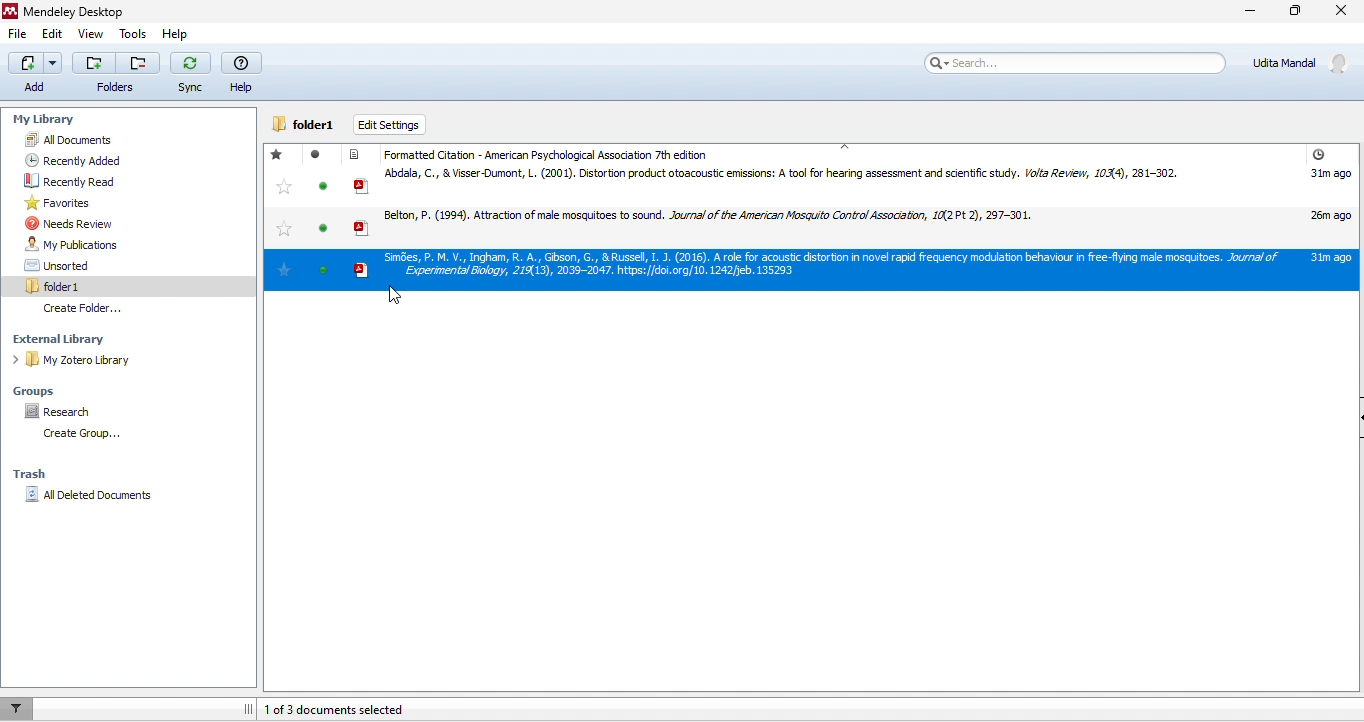  I want to click on view, so click(91, 34).